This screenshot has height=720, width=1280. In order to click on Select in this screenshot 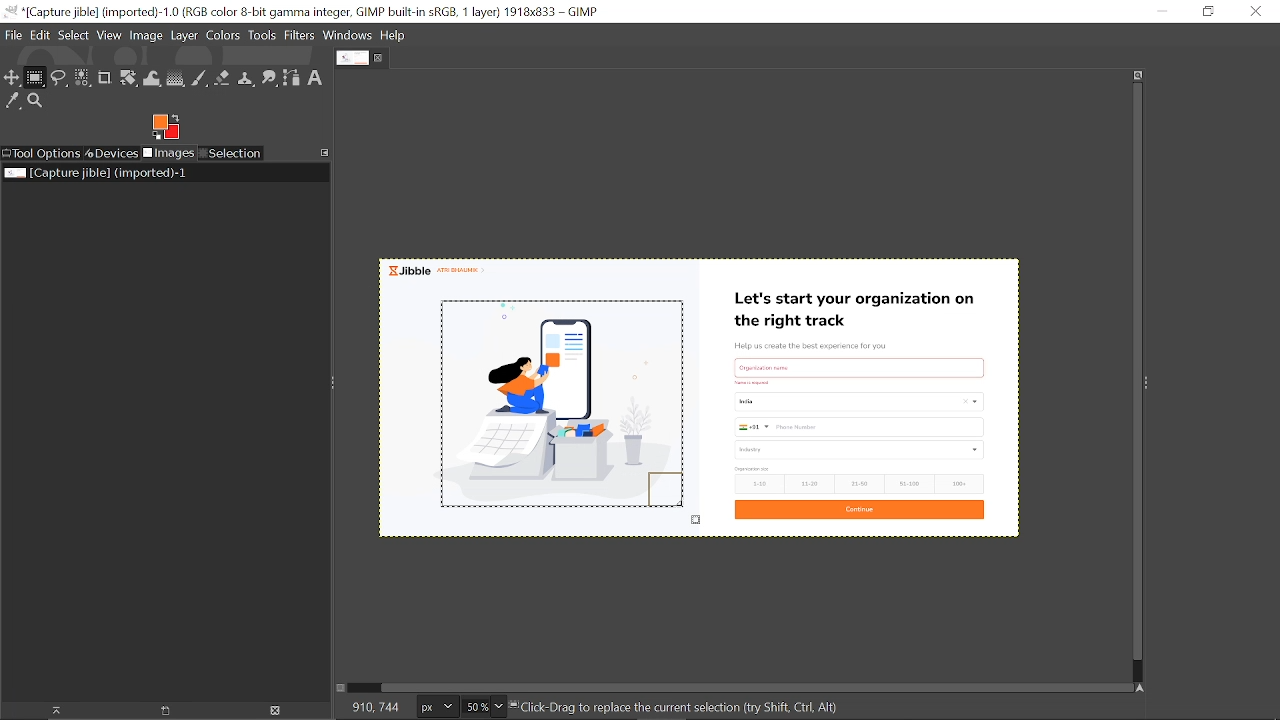, I will do `click(74, 35)`.